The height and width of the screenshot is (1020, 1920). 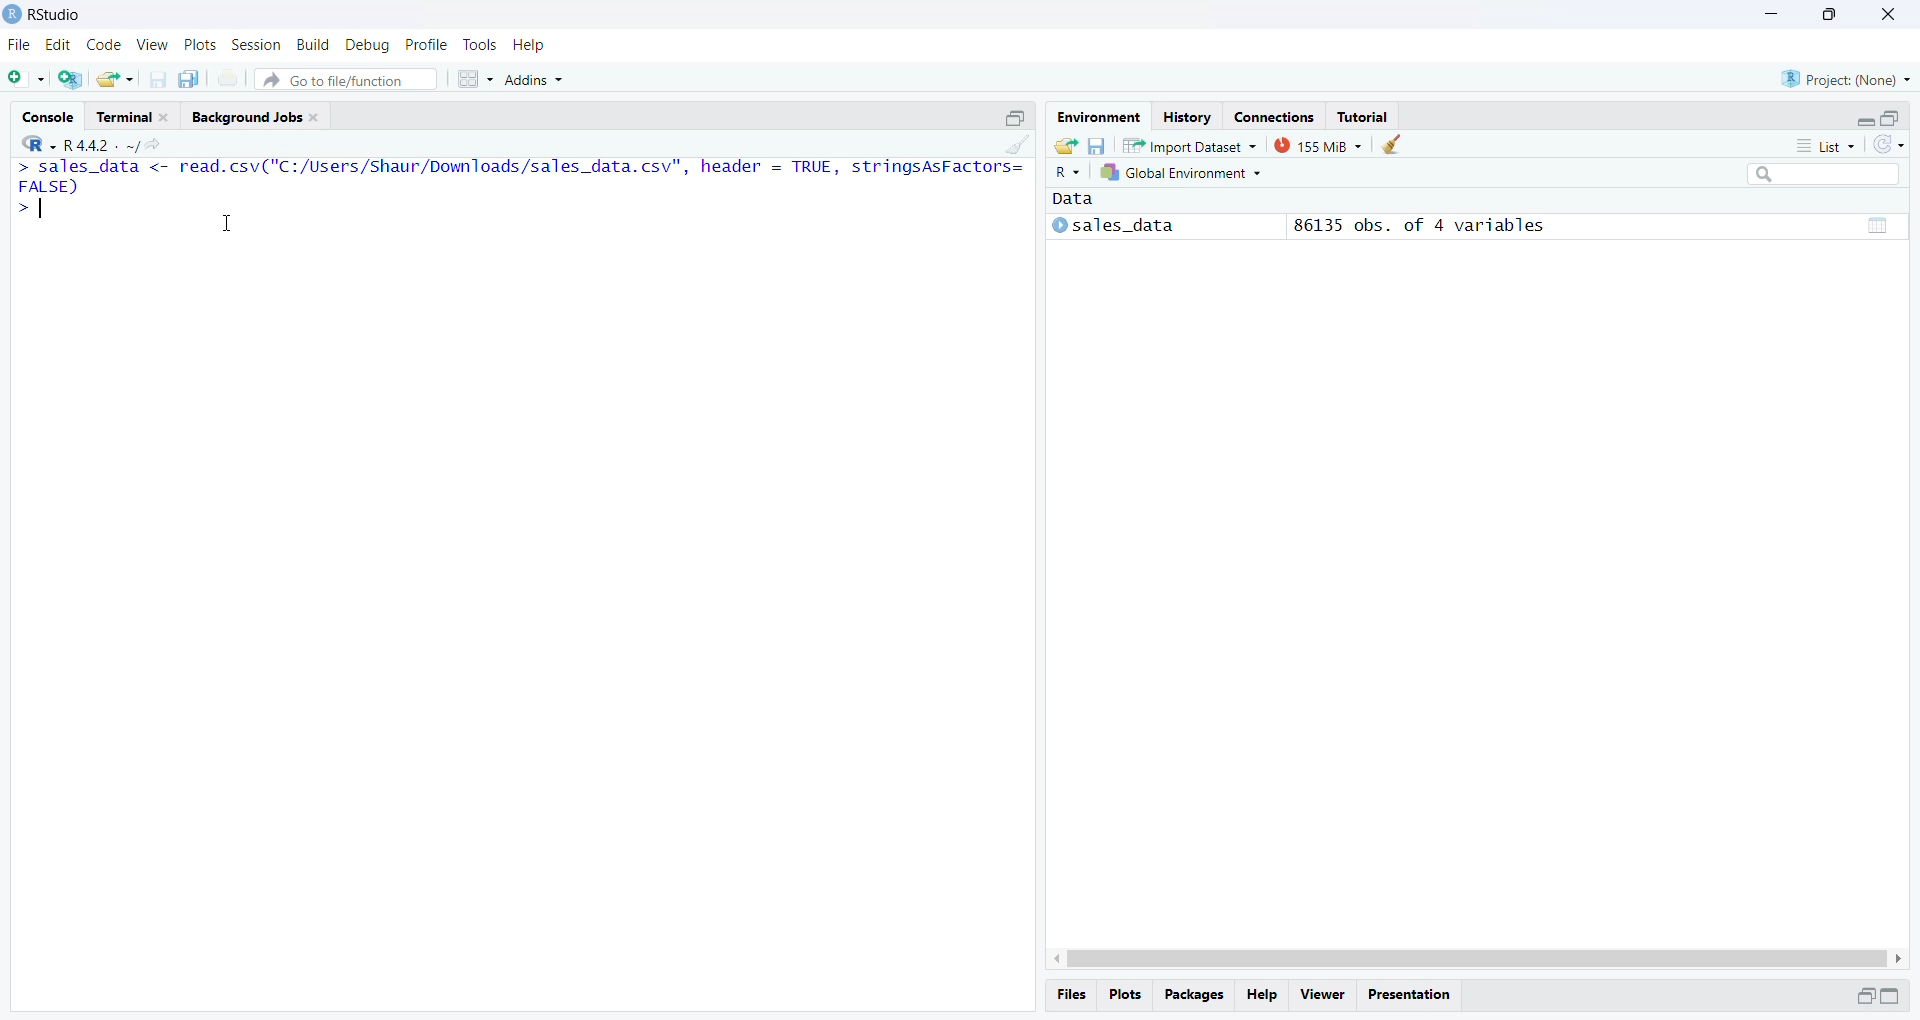 What do you see at coordinates (1325, 993) in the screenshot?
I see `viewer` at bounding box center [1325, 993].